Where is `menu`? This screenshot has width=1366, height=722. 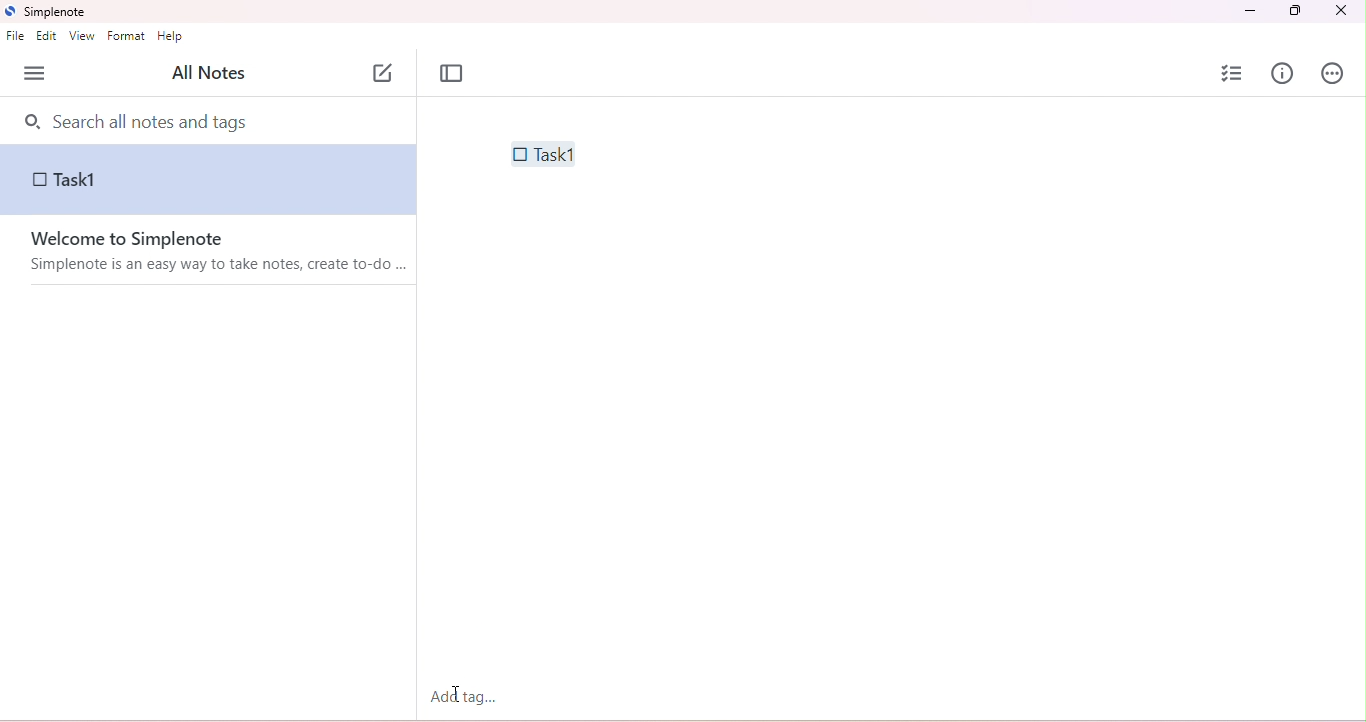
menu is located at coordinates (35, 74).